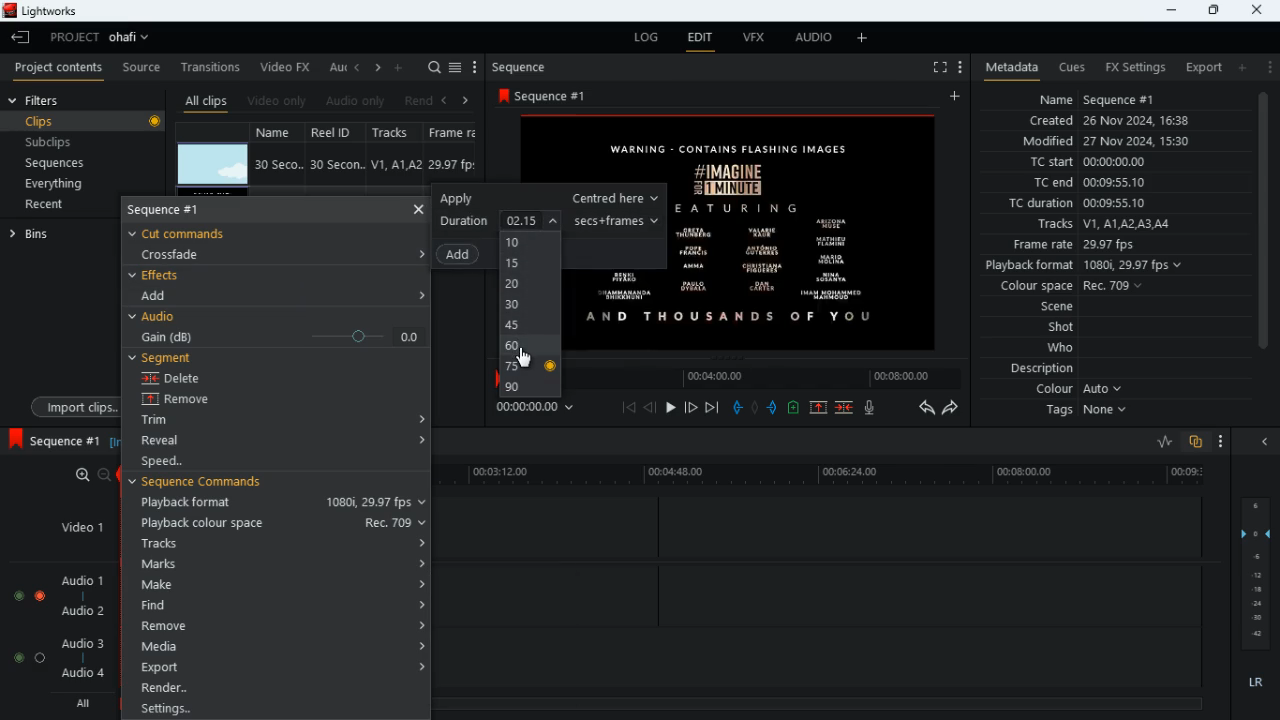  Describe the element at coordinates (173, 422) in the screenshot. I see `trim` at that location.